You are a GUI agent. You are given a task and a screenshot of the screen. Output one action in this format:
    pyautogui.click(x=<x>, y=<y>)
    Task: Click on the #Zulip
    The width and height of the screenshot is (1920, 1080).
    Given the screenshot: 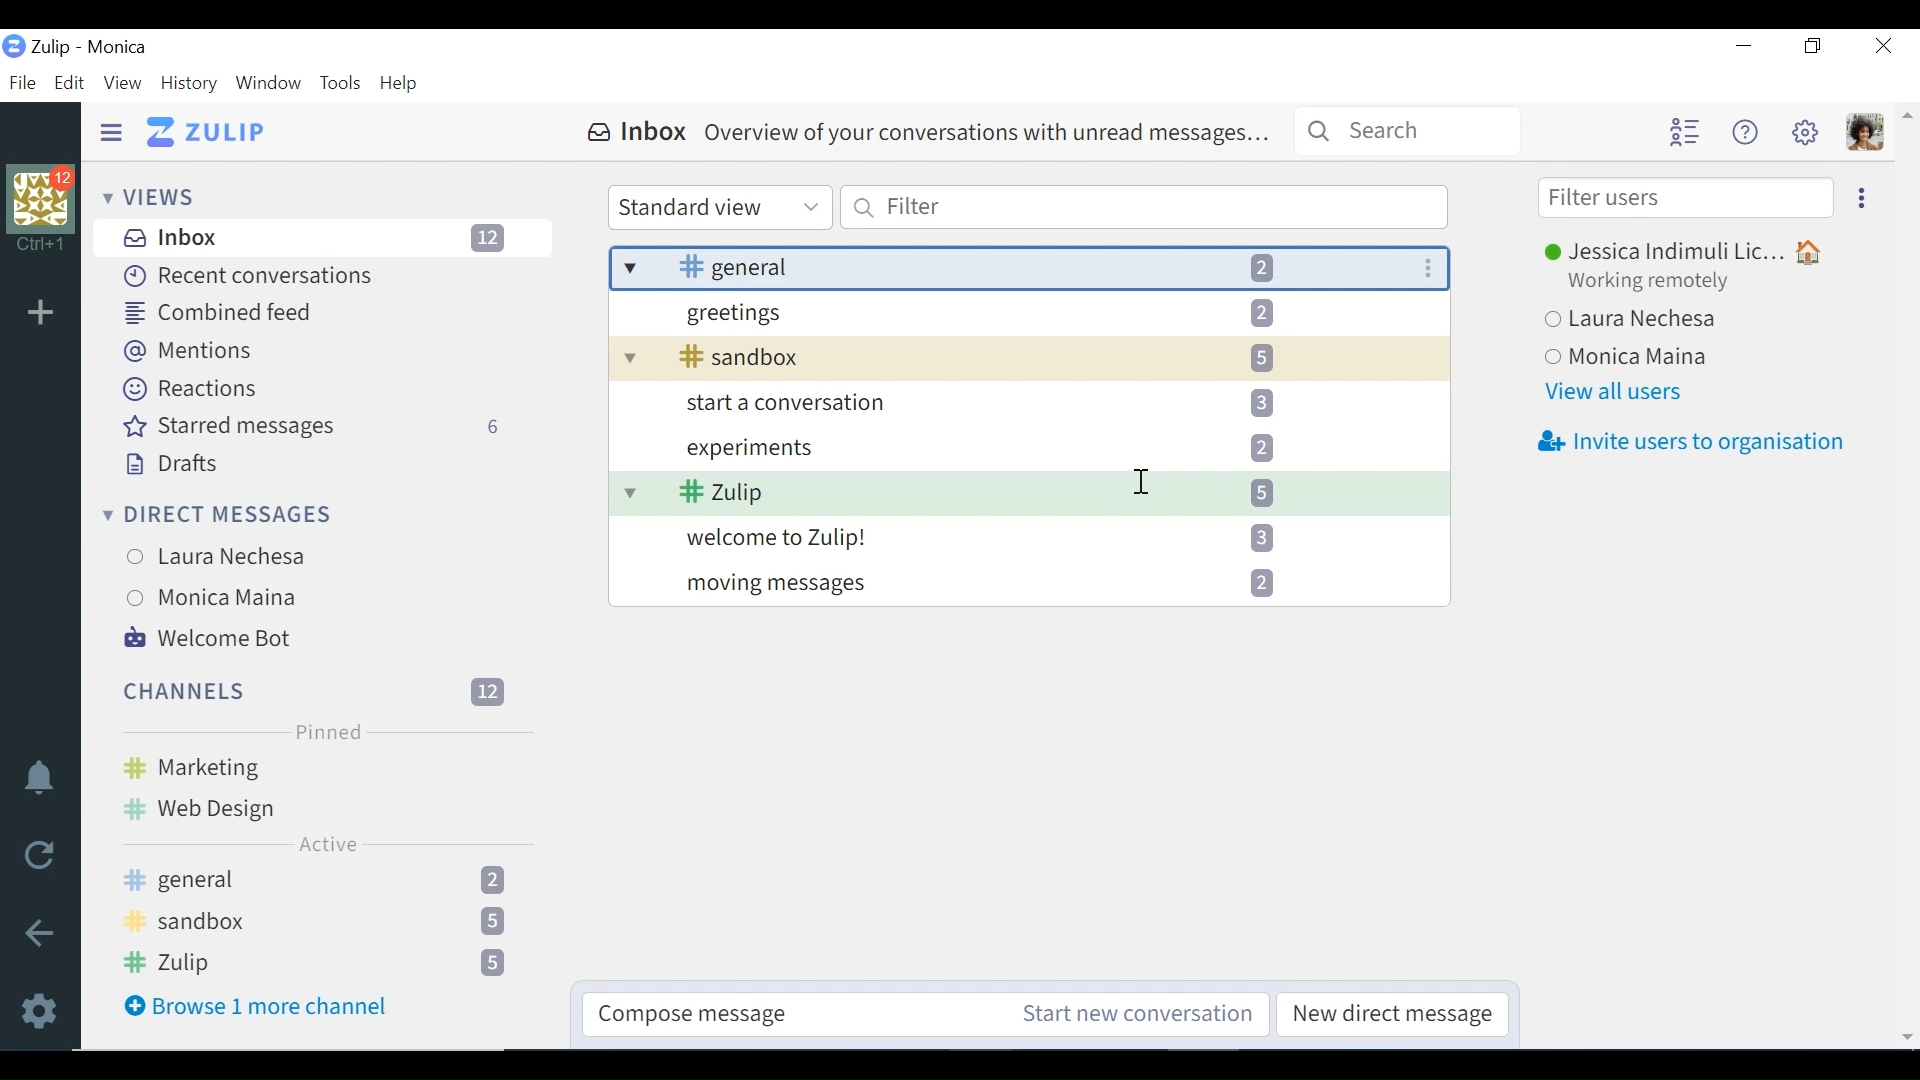 What is the action you would take?
    pyautogui.click(x=313, y=962)
    